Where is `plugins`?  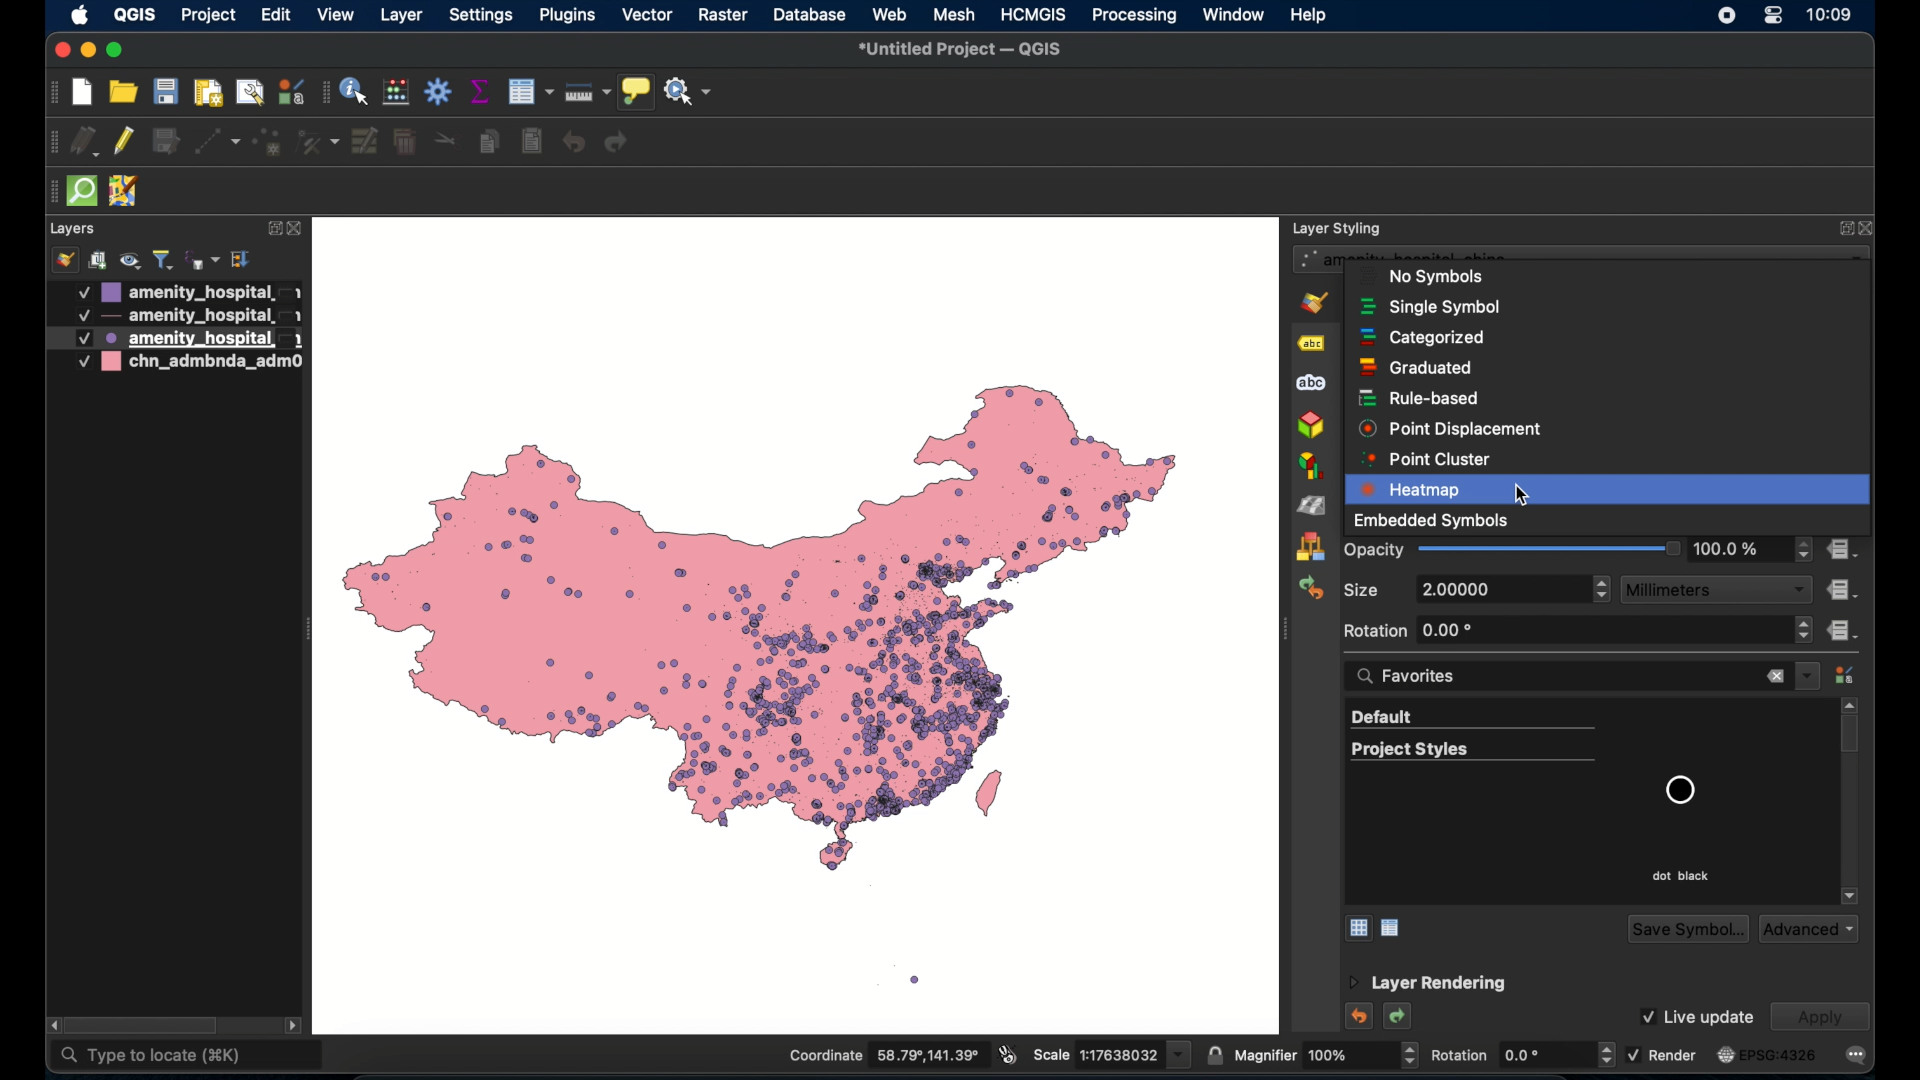 plugins is located at coordinates (569, 15).